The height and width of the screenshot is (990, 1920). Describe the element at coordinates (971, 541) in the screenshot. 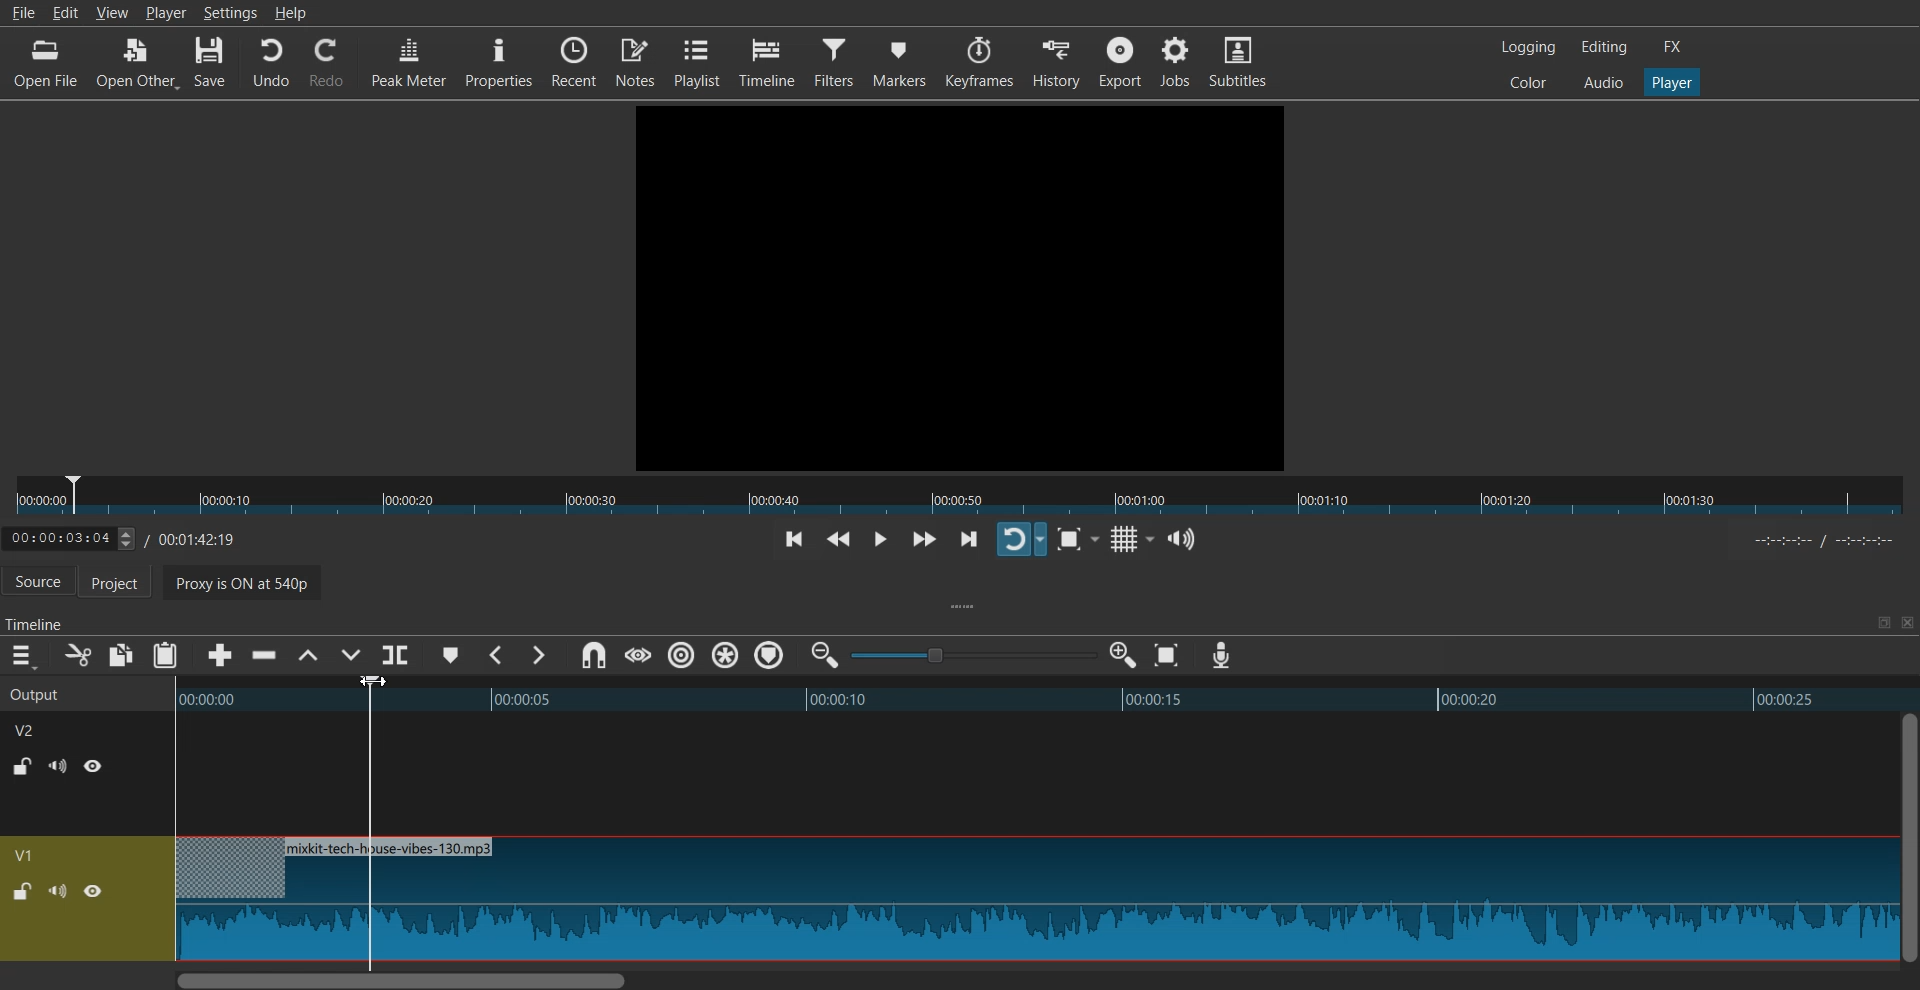

I see `Skip to next point` at that location.